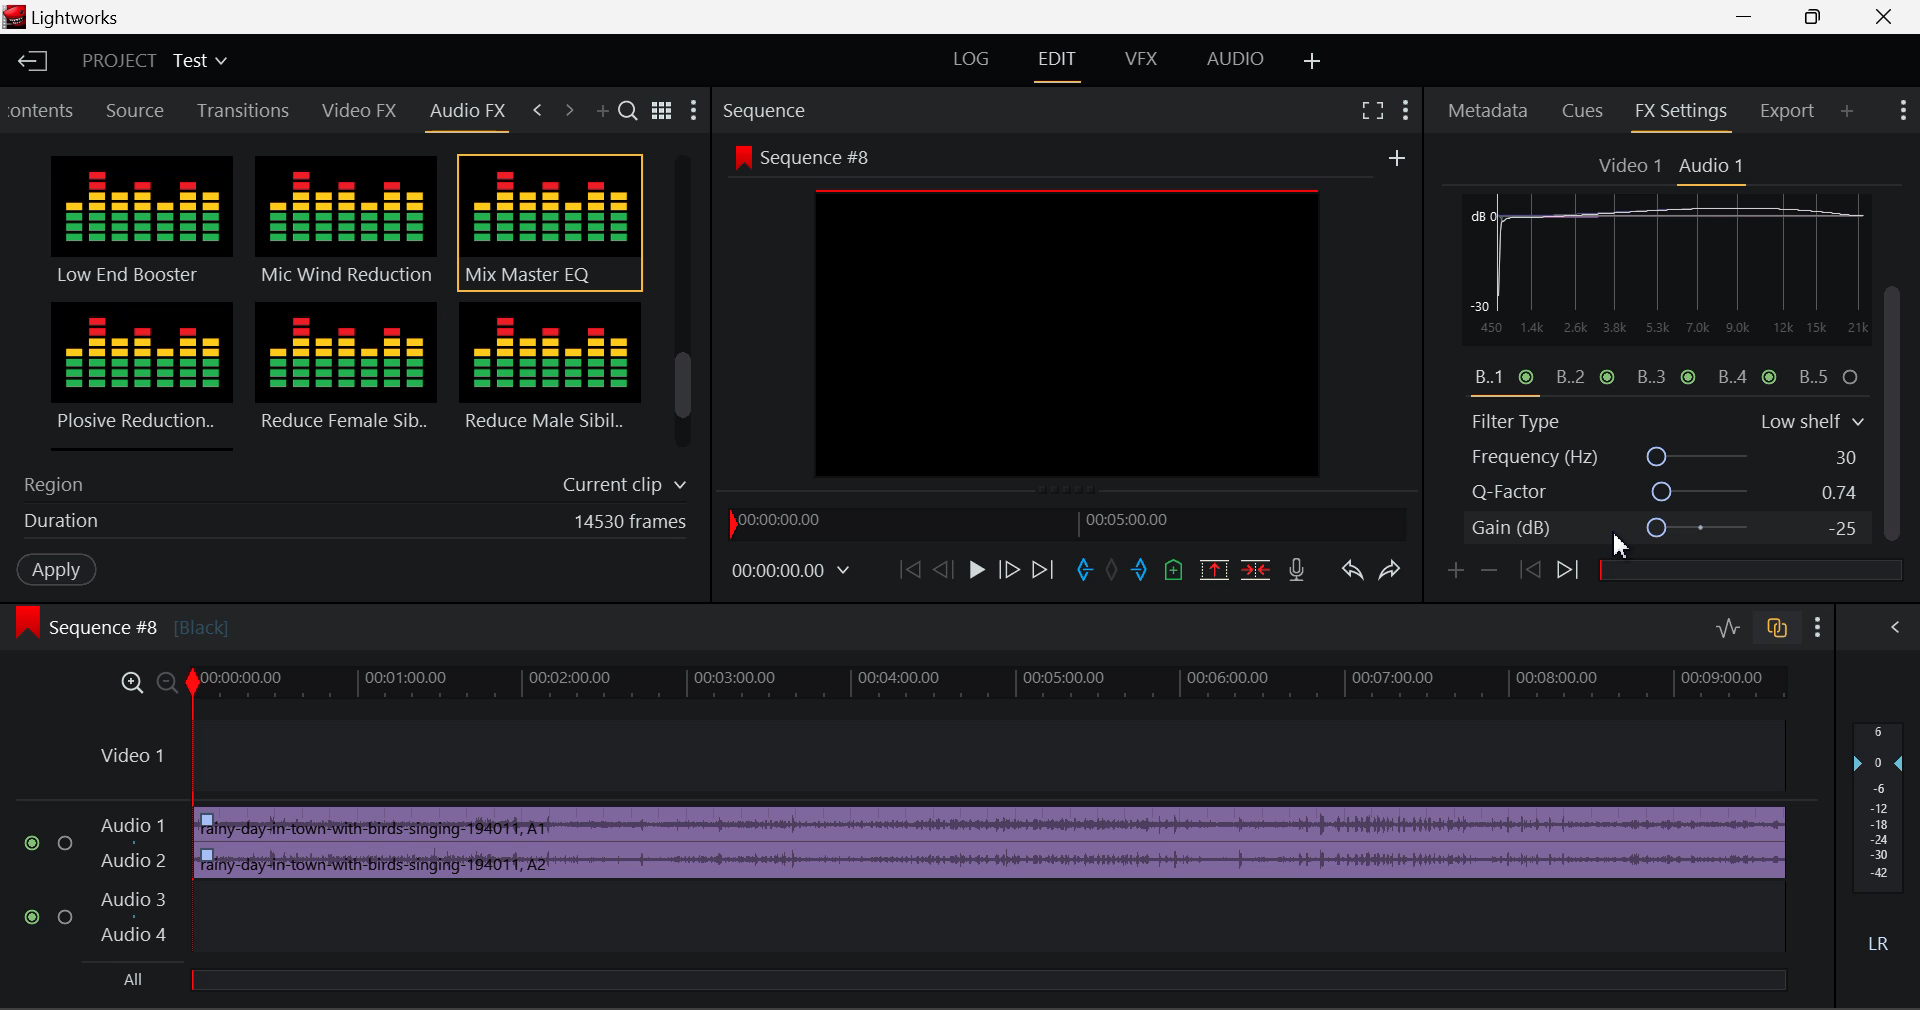 The width and height of the screenshot is (1920, 1010). I want to click on To Start, so click(908, 571).